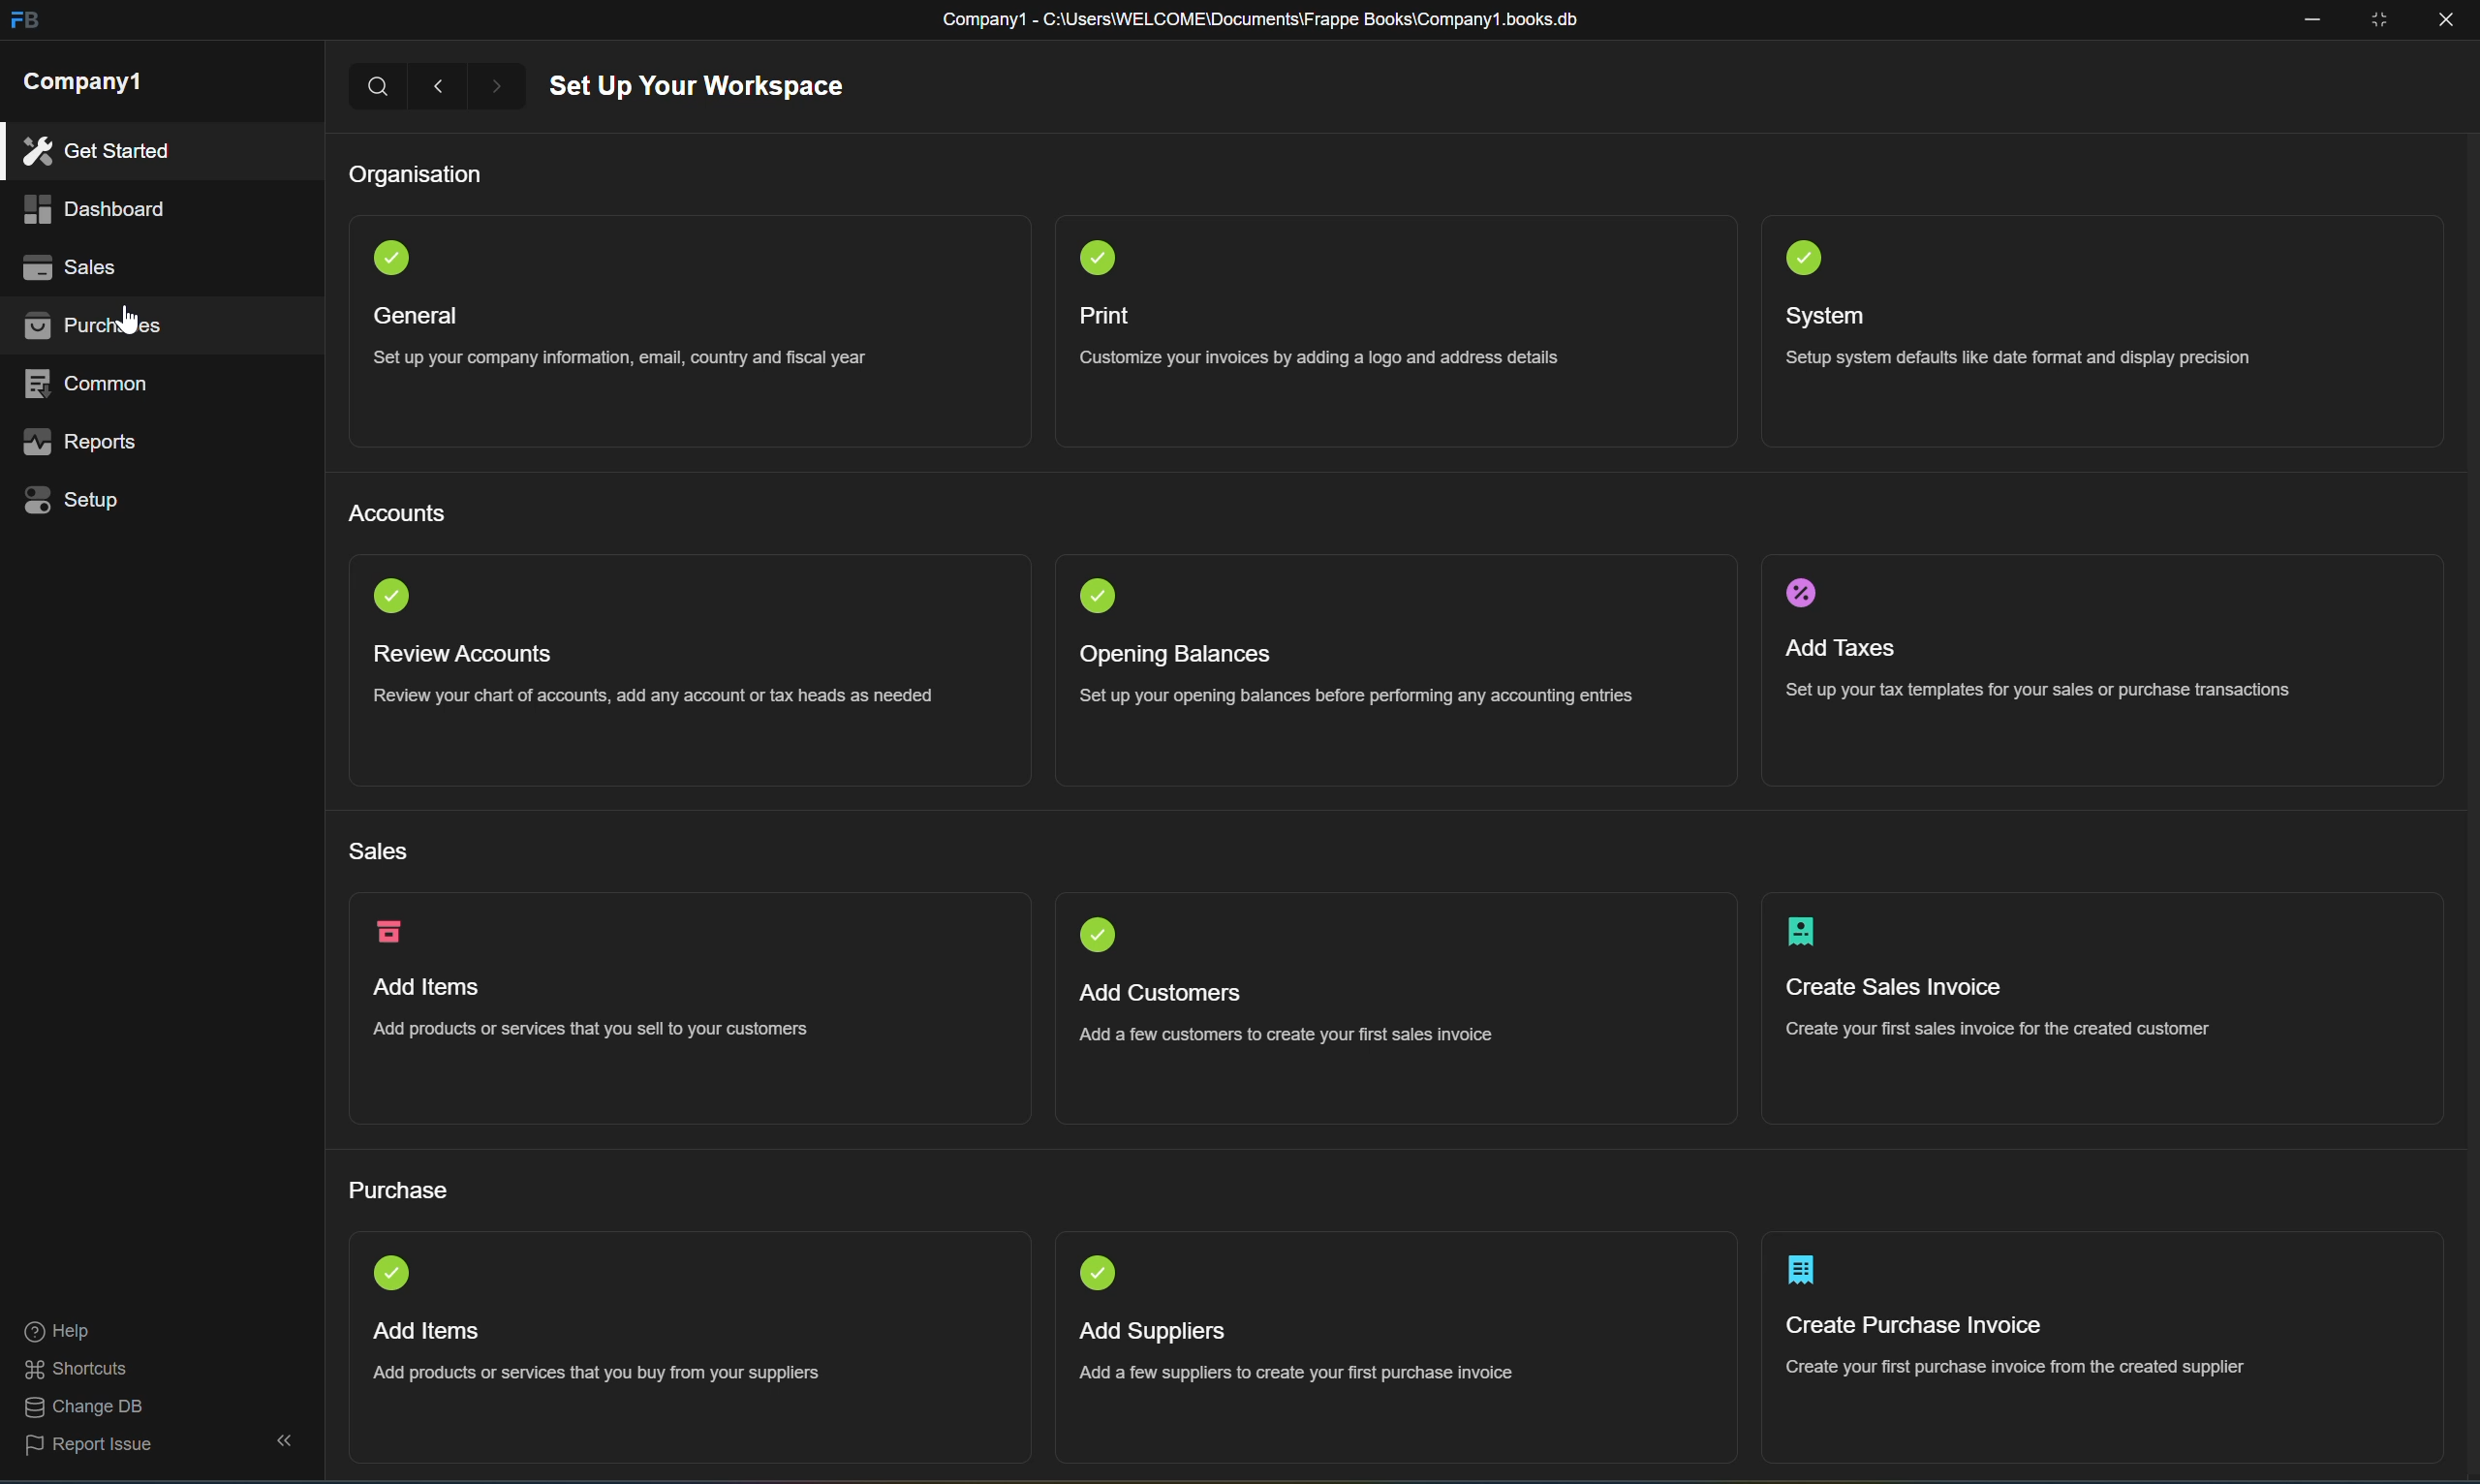 The height and width of the screenshot is (1484, 2480). I want to click on logo, so click(394, 1272).